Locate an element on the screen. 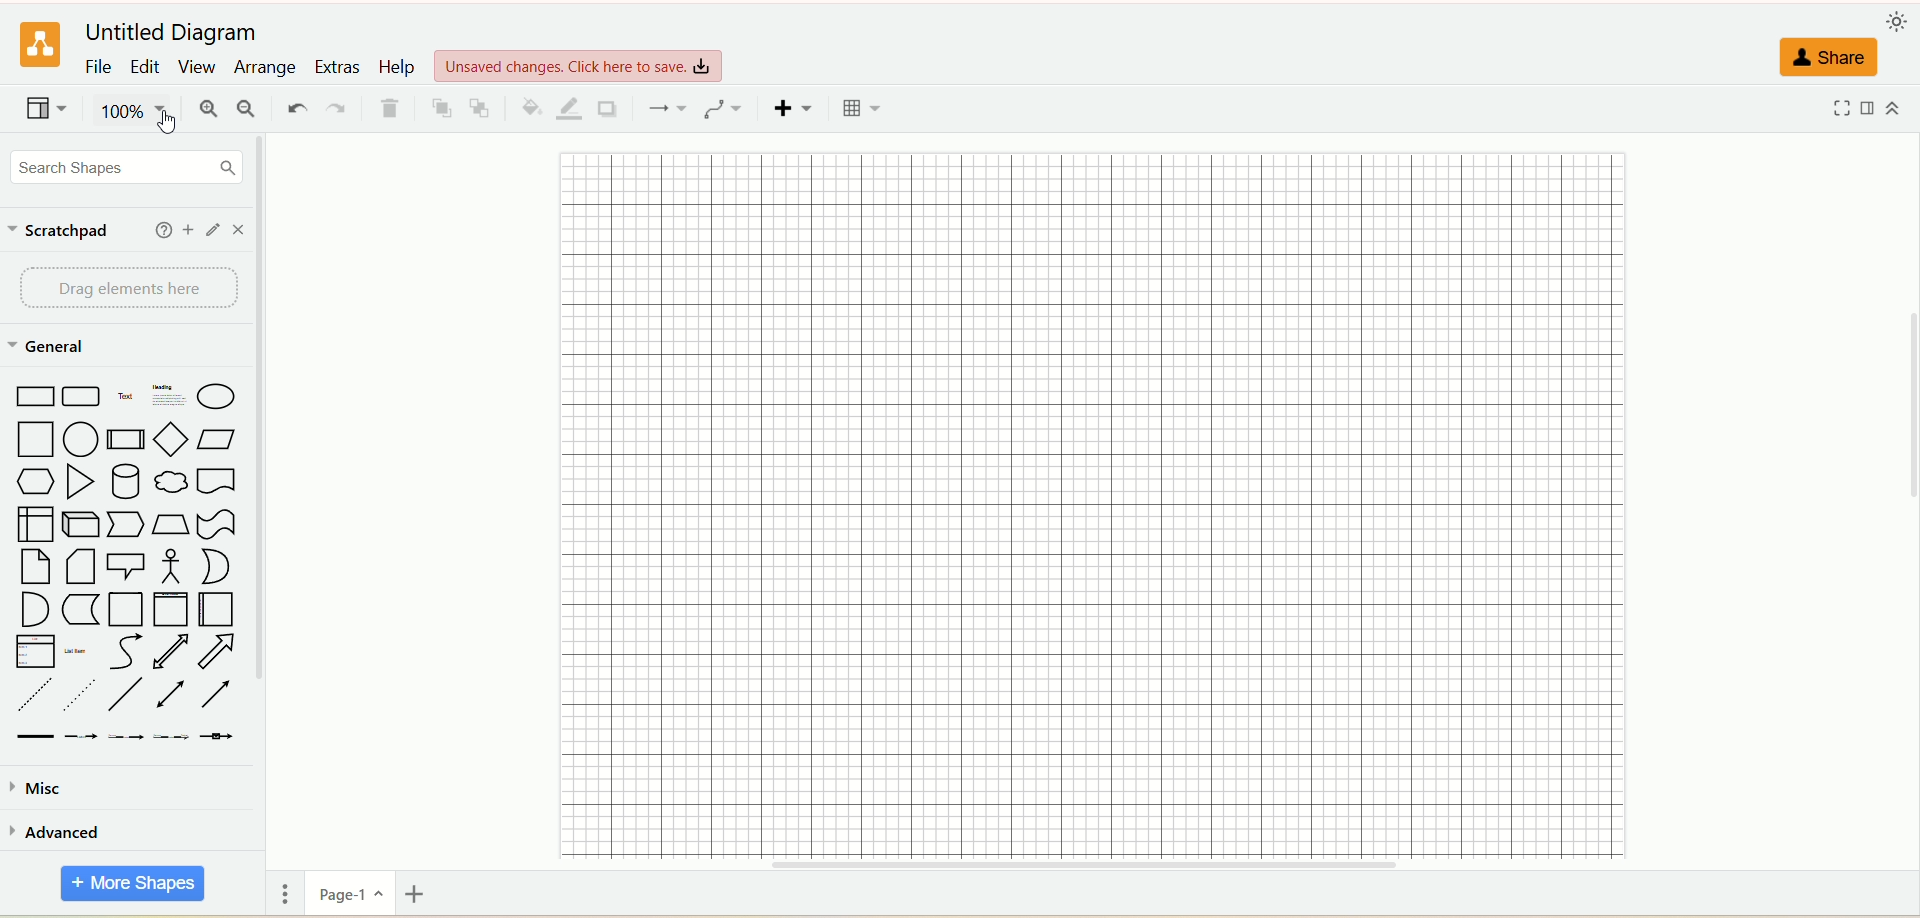 This screenshot has width=1920, height=918. rounded rectangle is located at coordinates (85, 396).